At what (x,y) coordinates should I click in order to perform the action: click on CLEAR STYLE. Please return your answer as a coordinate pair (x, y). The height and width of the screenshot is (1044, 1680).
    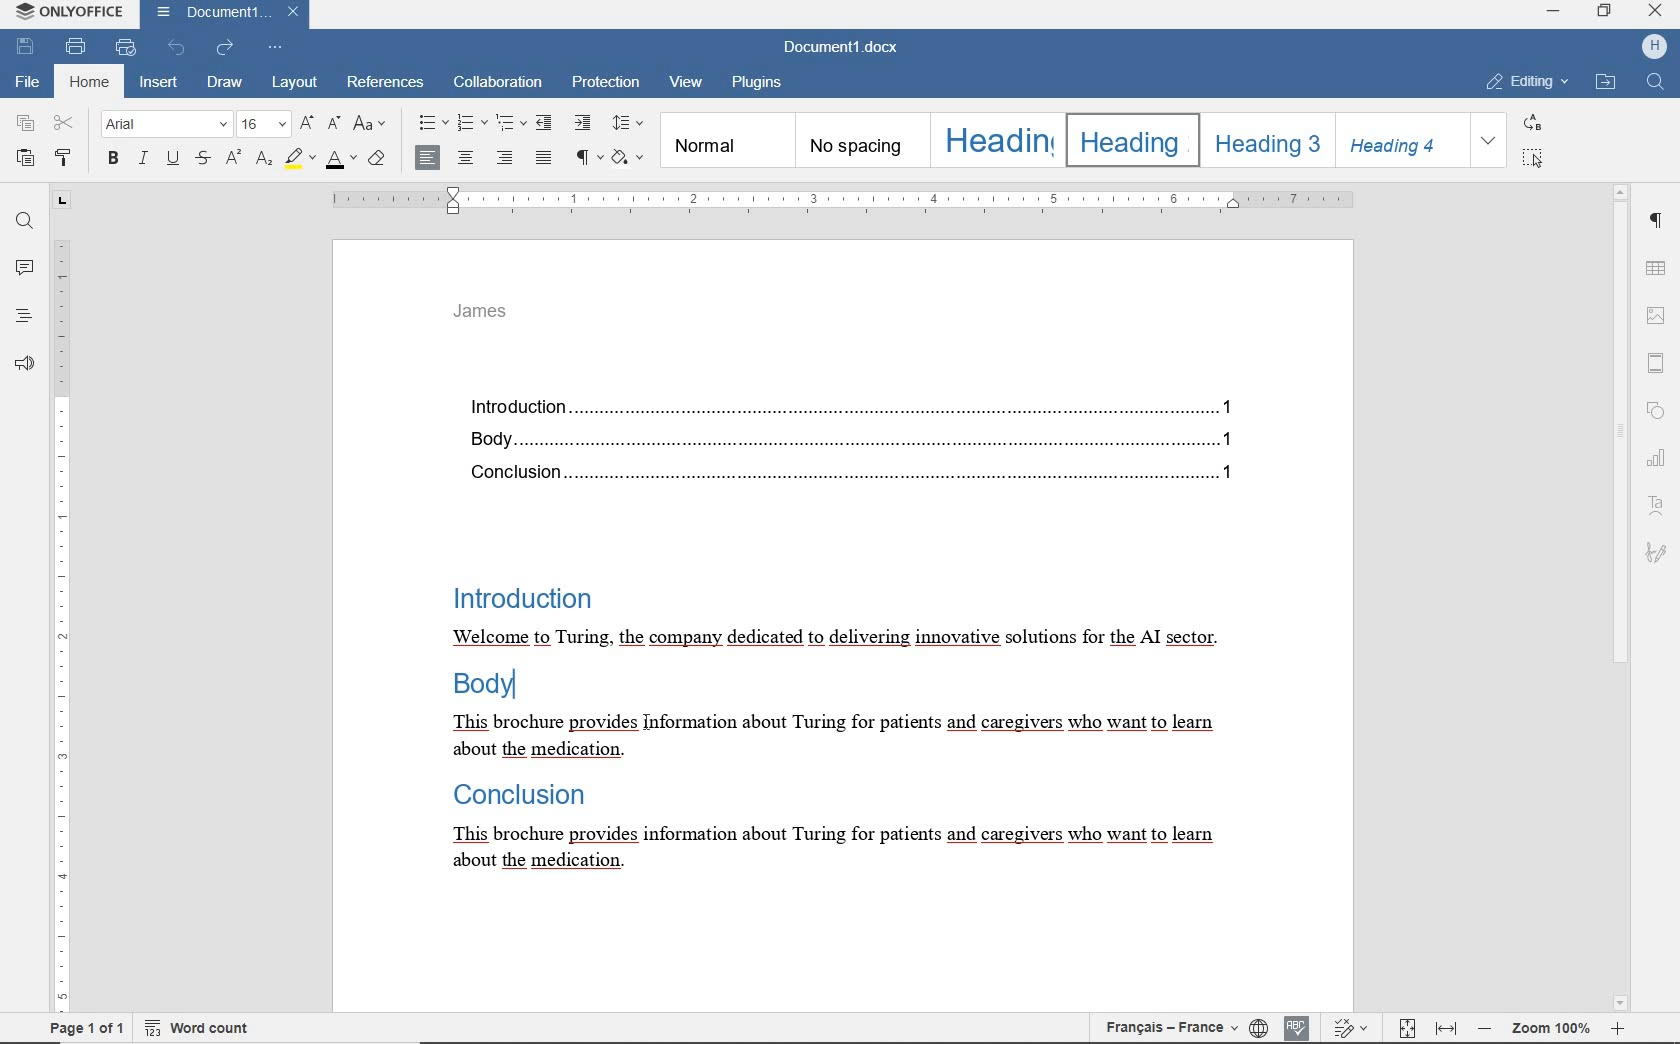
    Looking at the image, I should click on (379, 161).